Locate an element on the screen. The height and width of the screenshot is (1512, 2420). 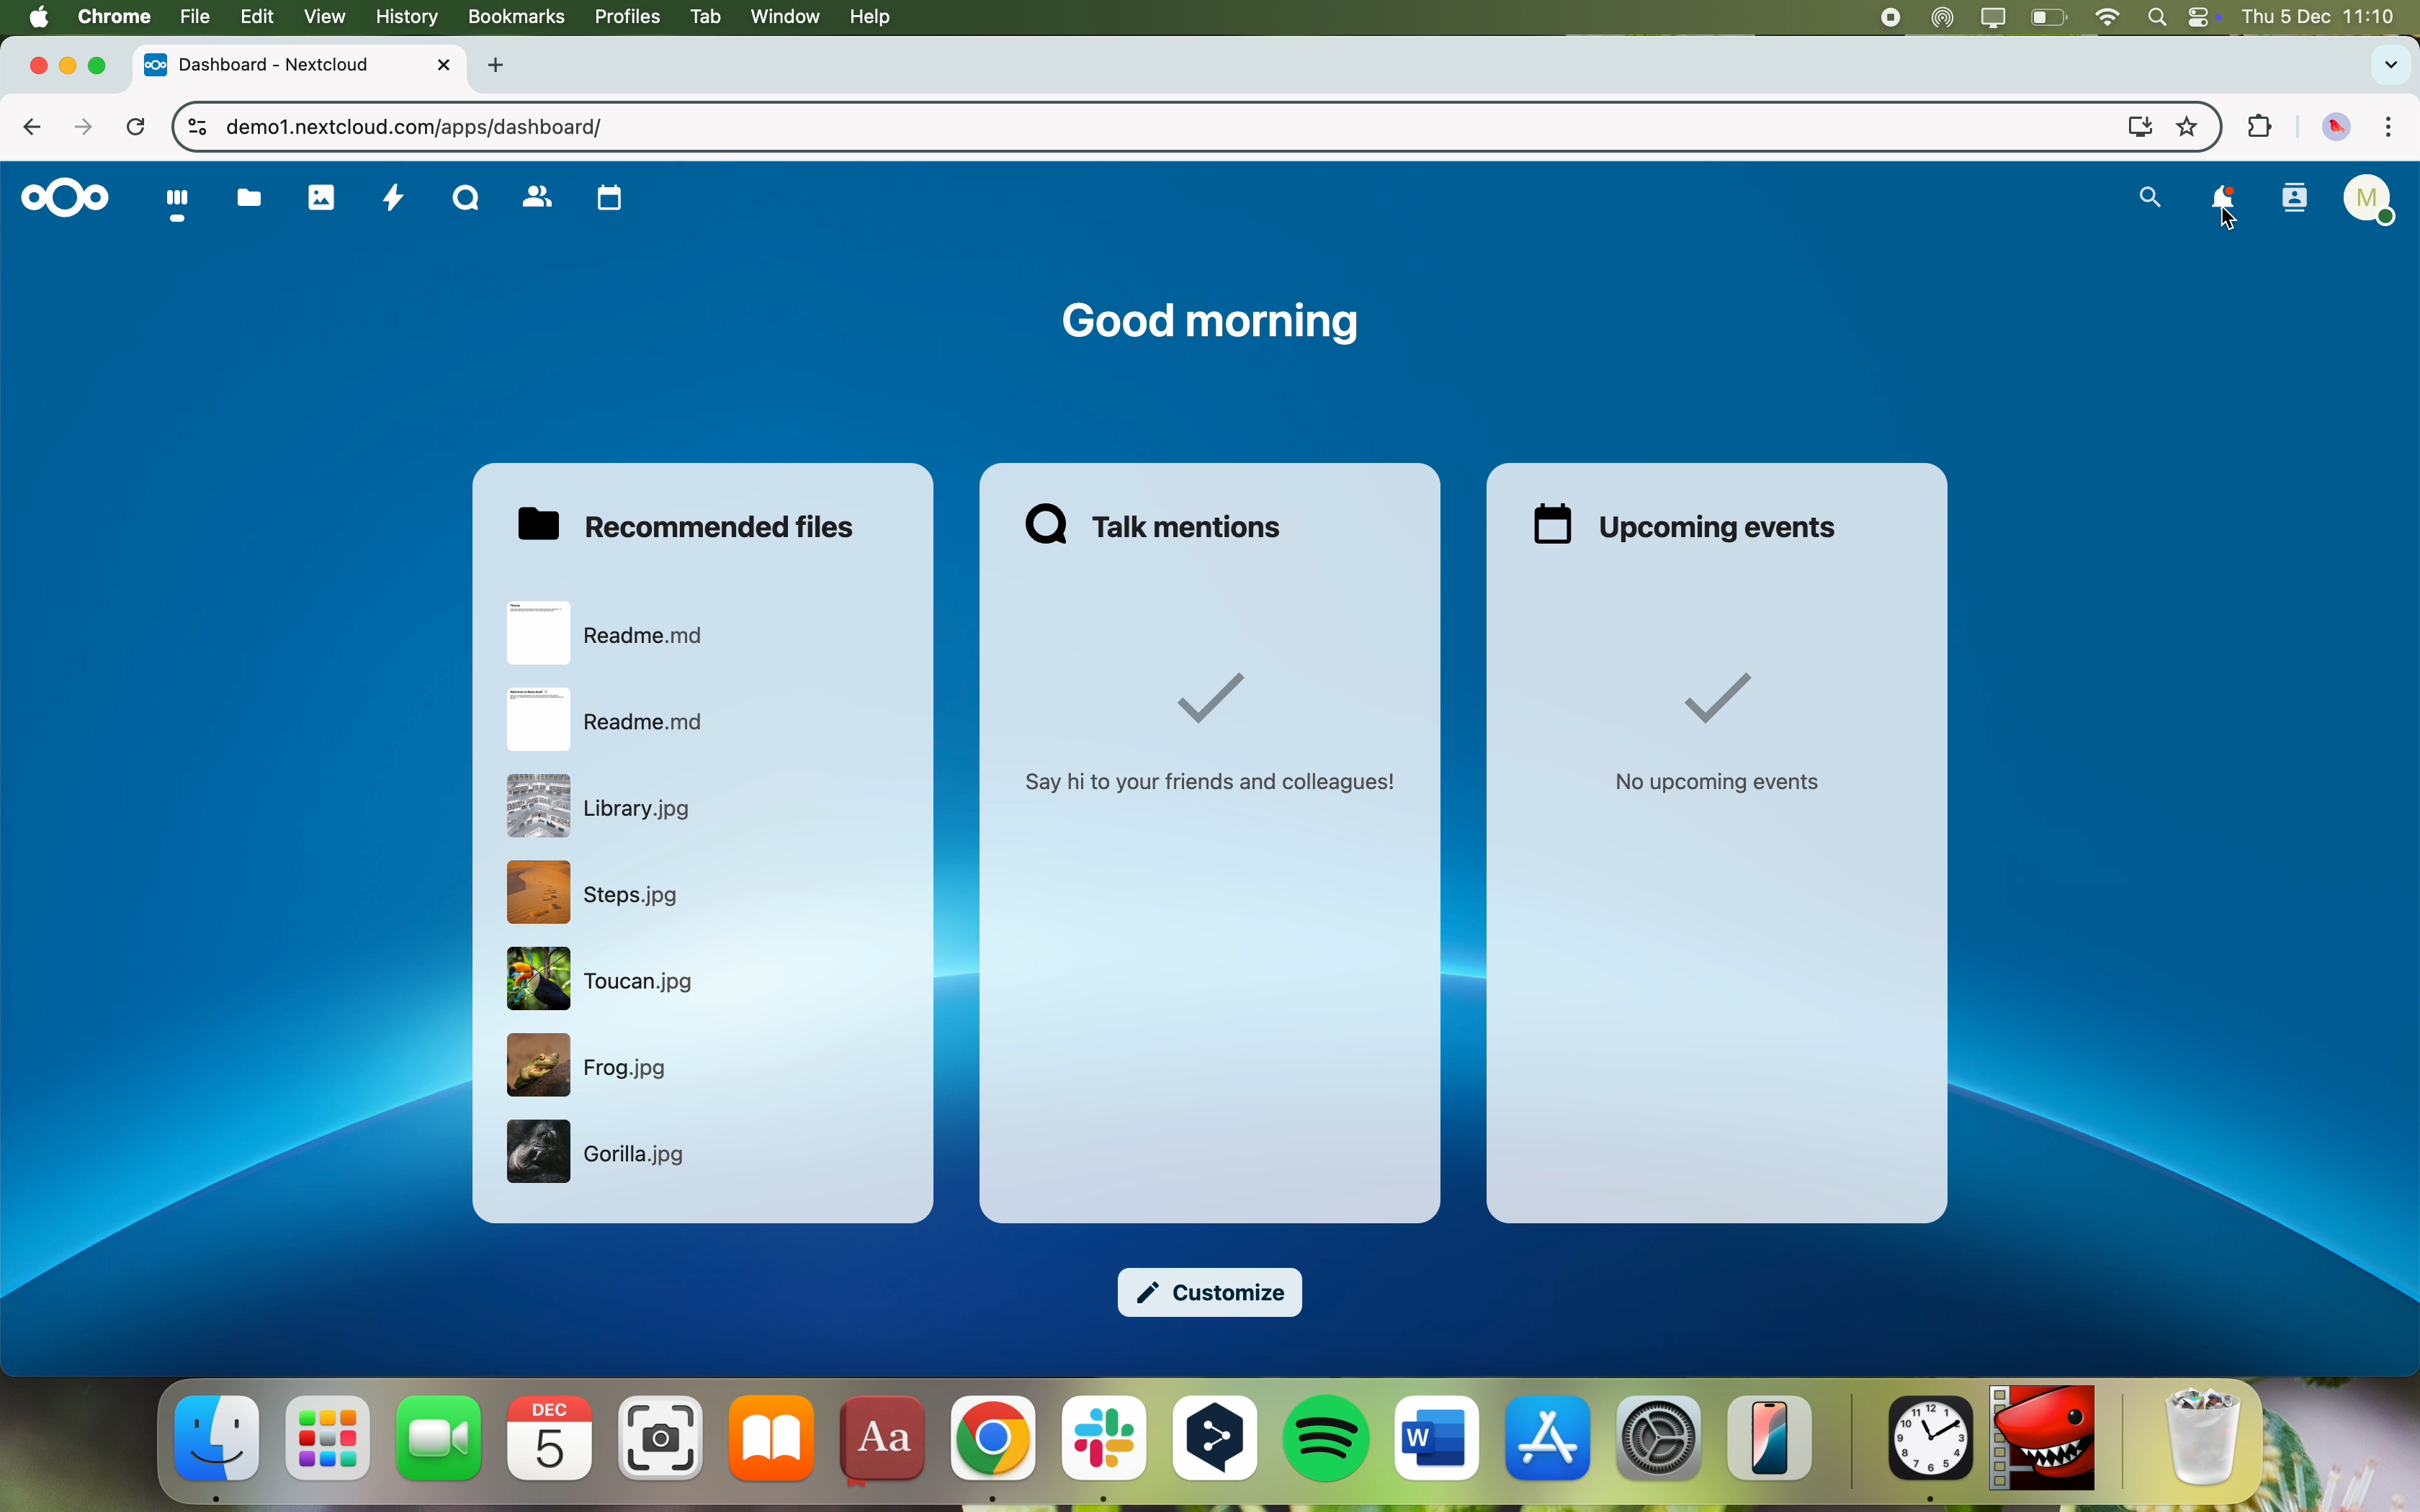
file is located at coordinates (612, 632).